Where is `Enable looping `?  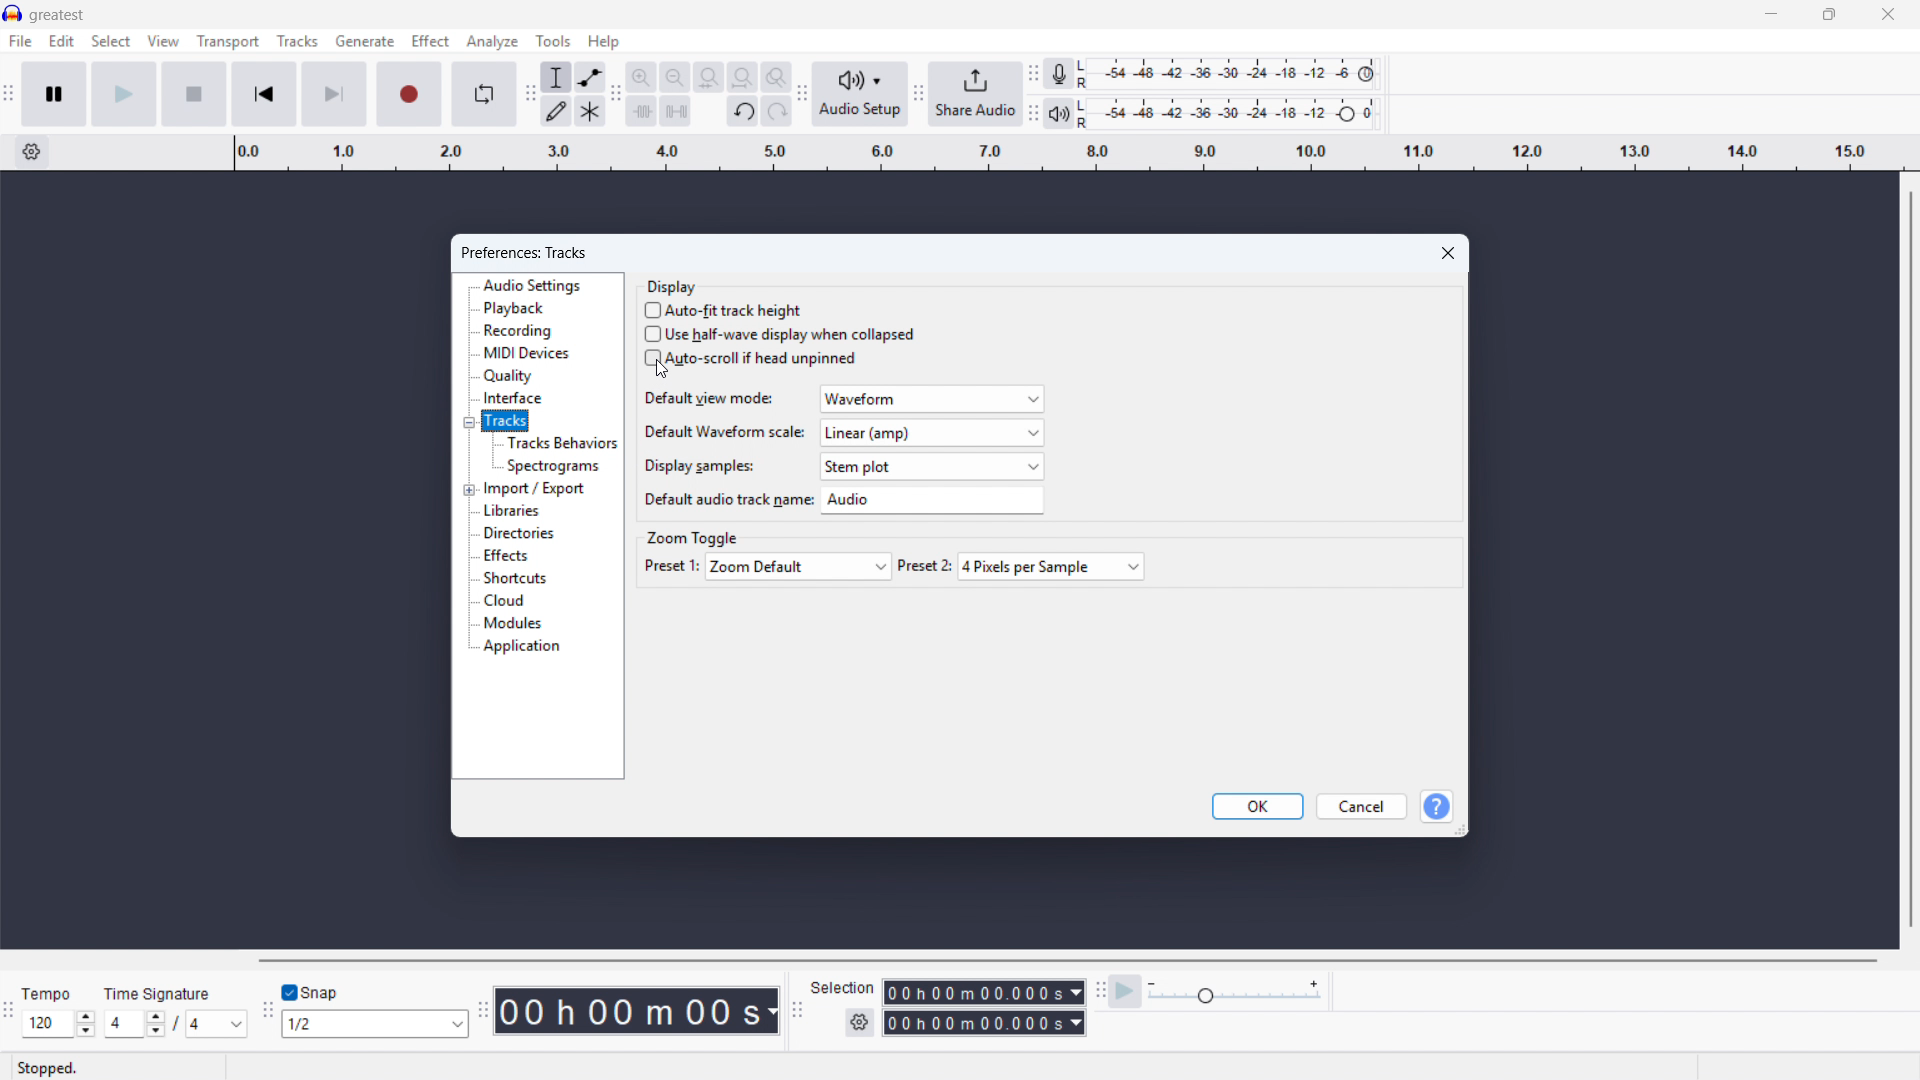 Enable looping  is located at coordinates (485, 94).